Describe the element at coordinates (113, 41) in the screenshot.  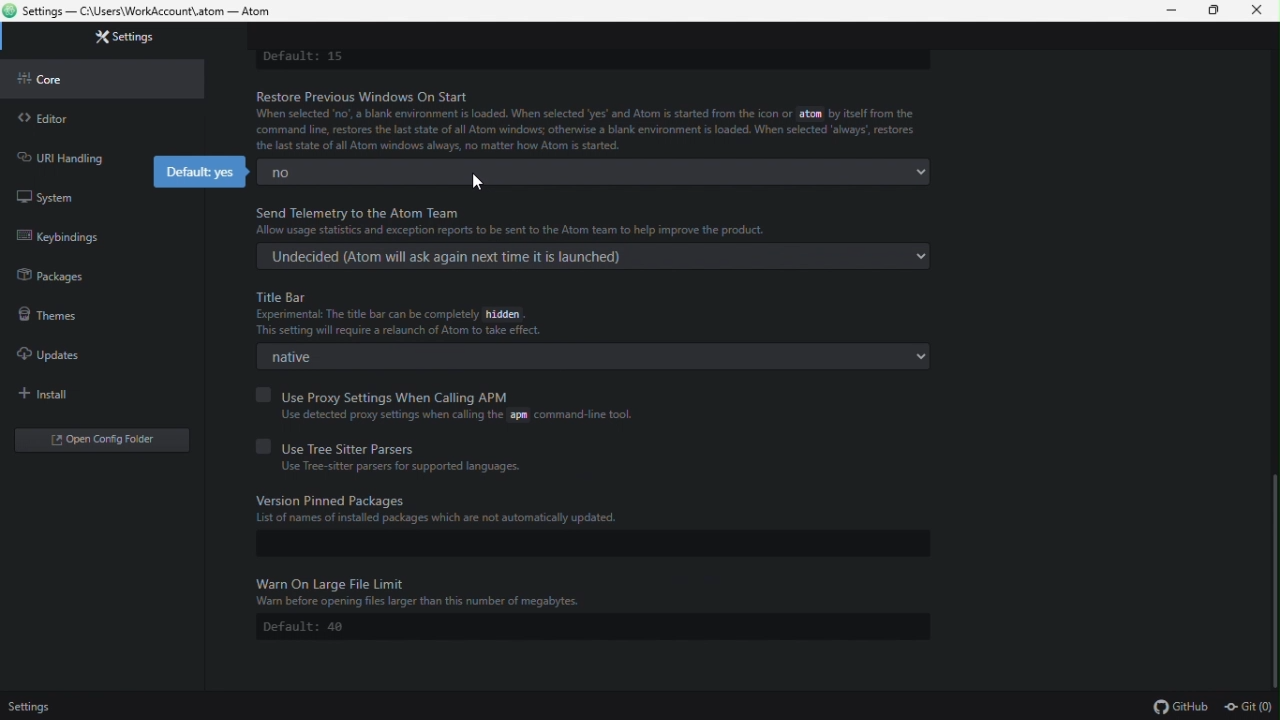
I see `settings` at that location.